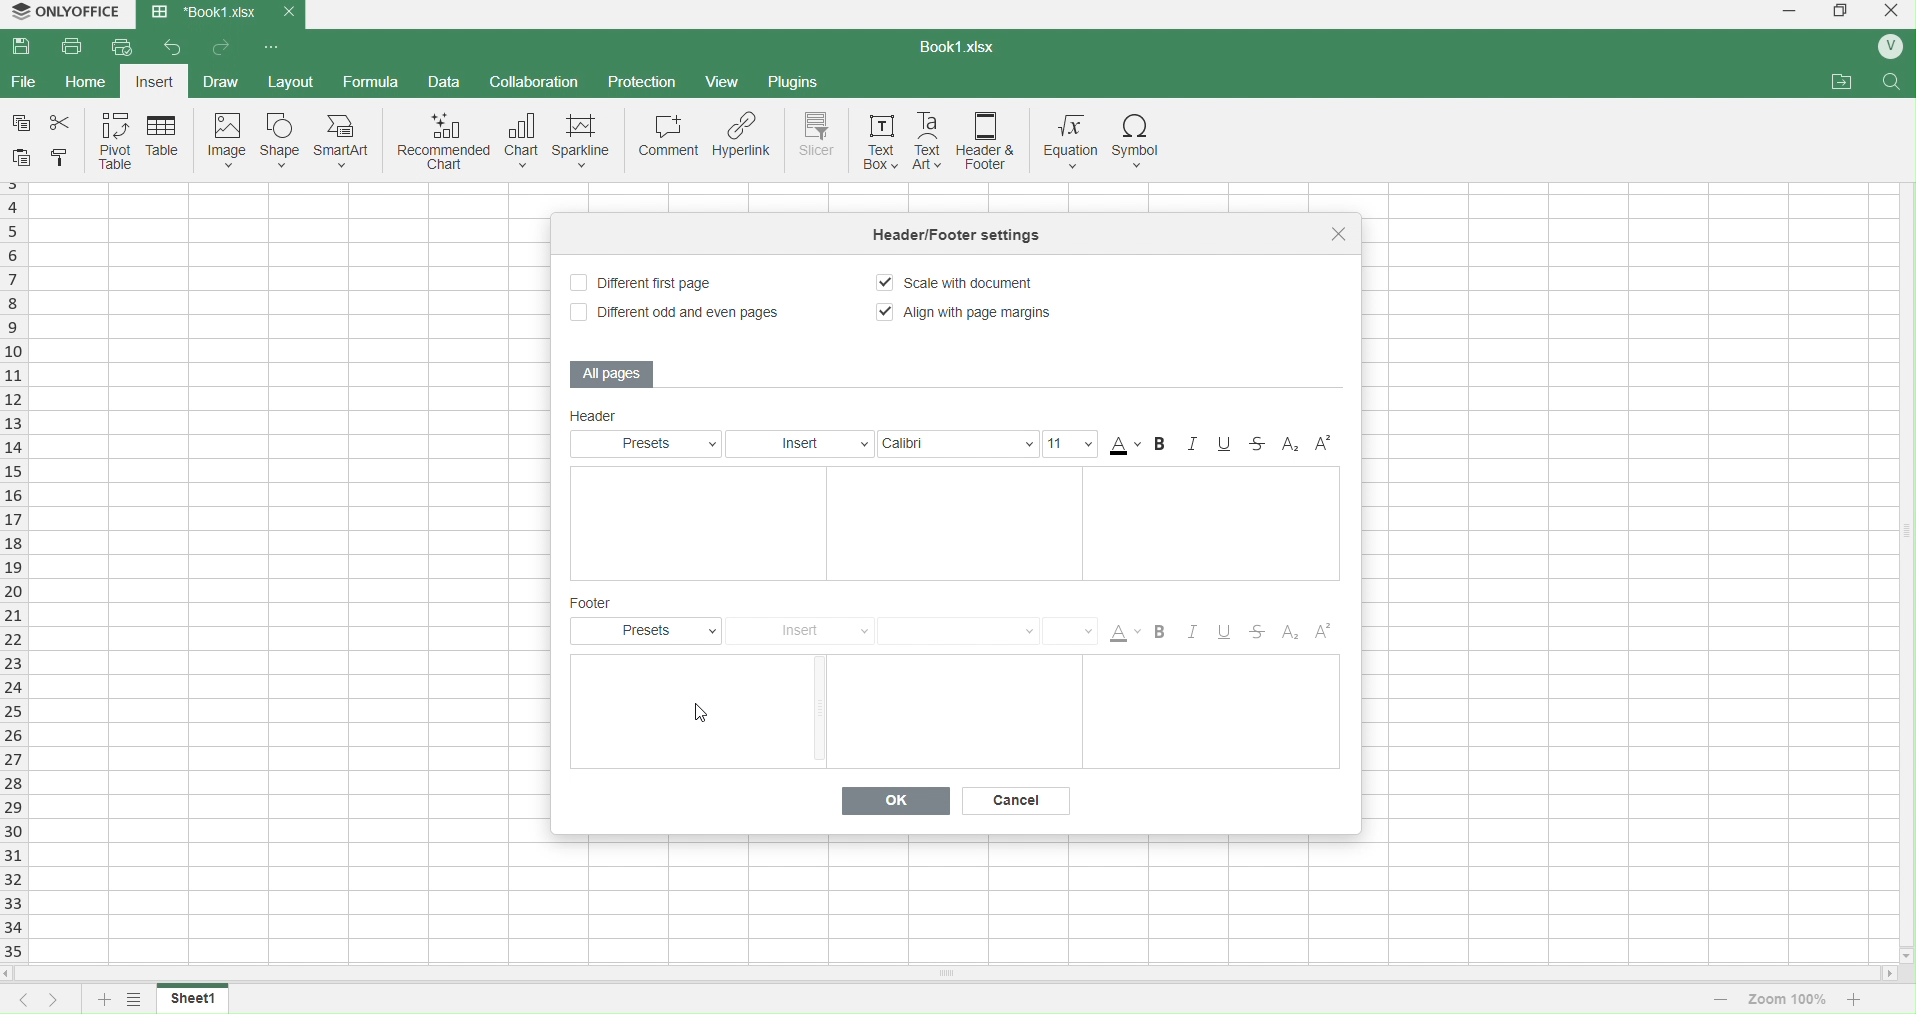 The height and width of the screenshot is (1014, 1916). I want to click on Align with Page Margins, so click(968, 313).